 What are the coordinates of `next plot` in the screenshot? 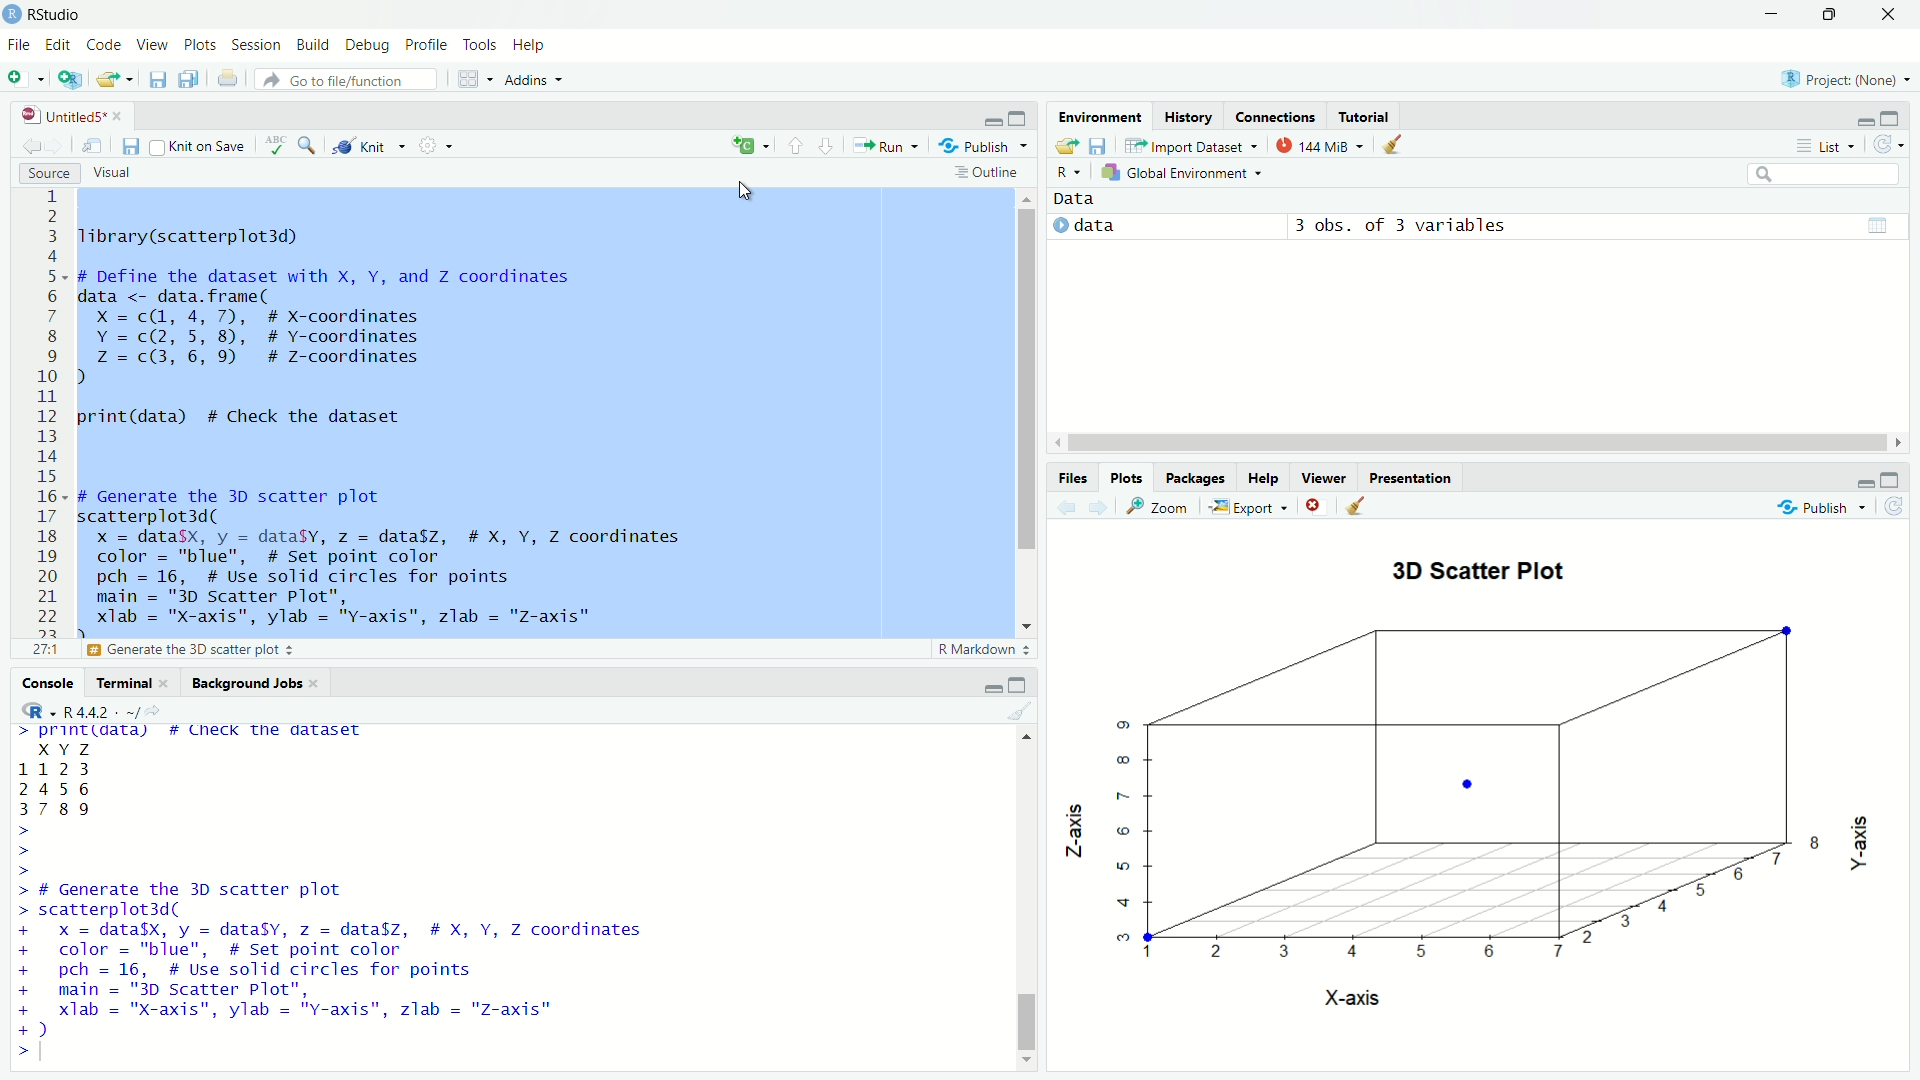 It's located at (1097, 508).